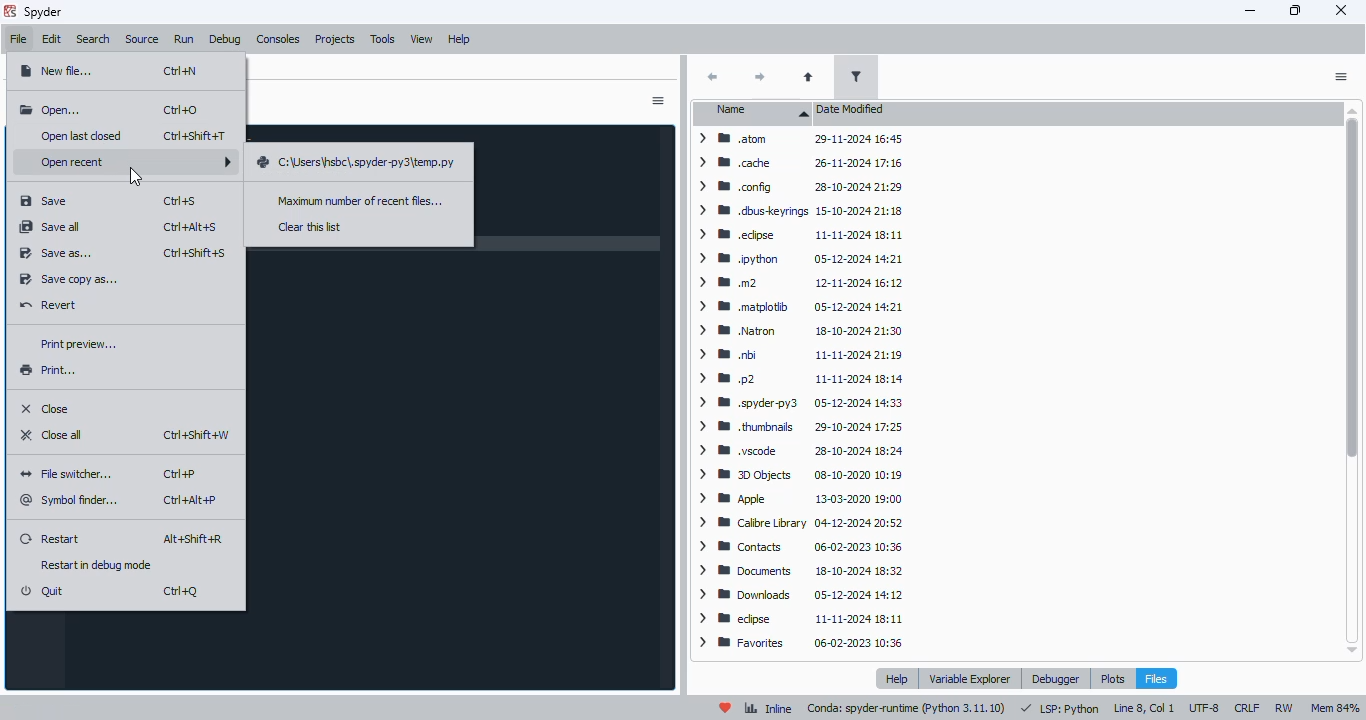  I want to click on plots, so click(1112, 678).